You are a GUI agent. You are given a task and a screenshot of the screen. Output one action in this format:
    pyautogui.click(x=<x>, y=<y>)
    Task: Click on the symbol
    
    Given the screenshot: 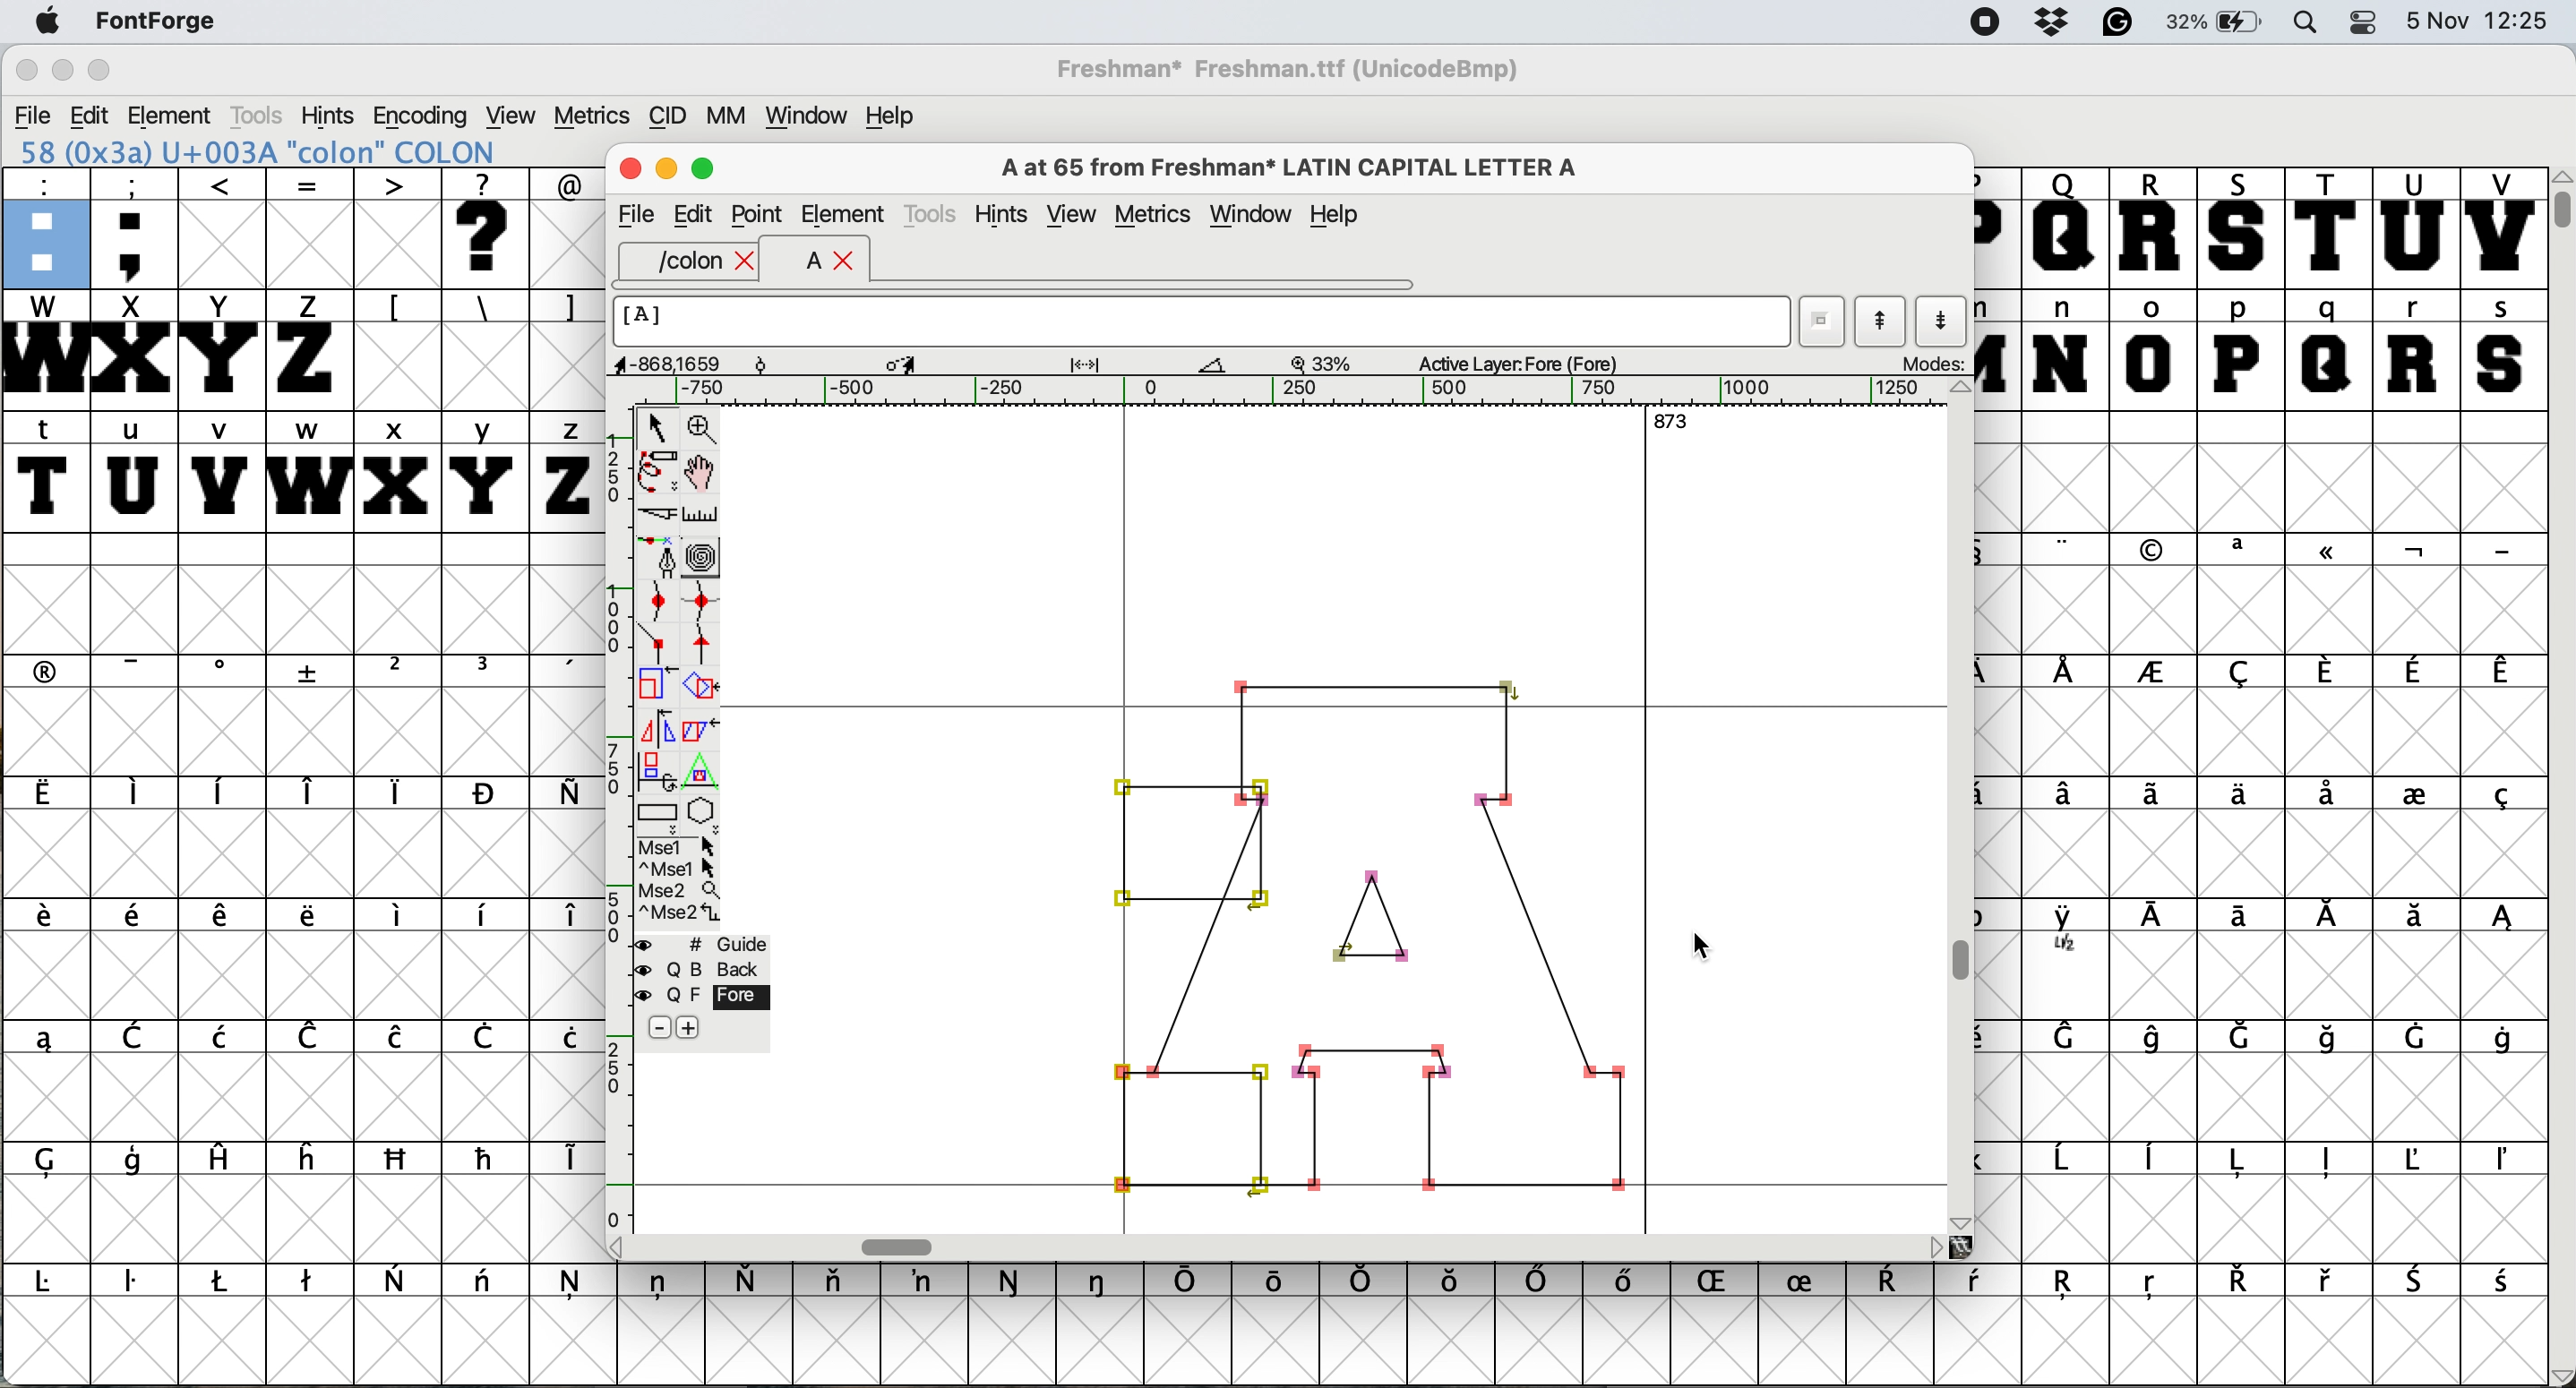 What is the action you would take?
    pyautogui.click(x=2329, y=920)
    